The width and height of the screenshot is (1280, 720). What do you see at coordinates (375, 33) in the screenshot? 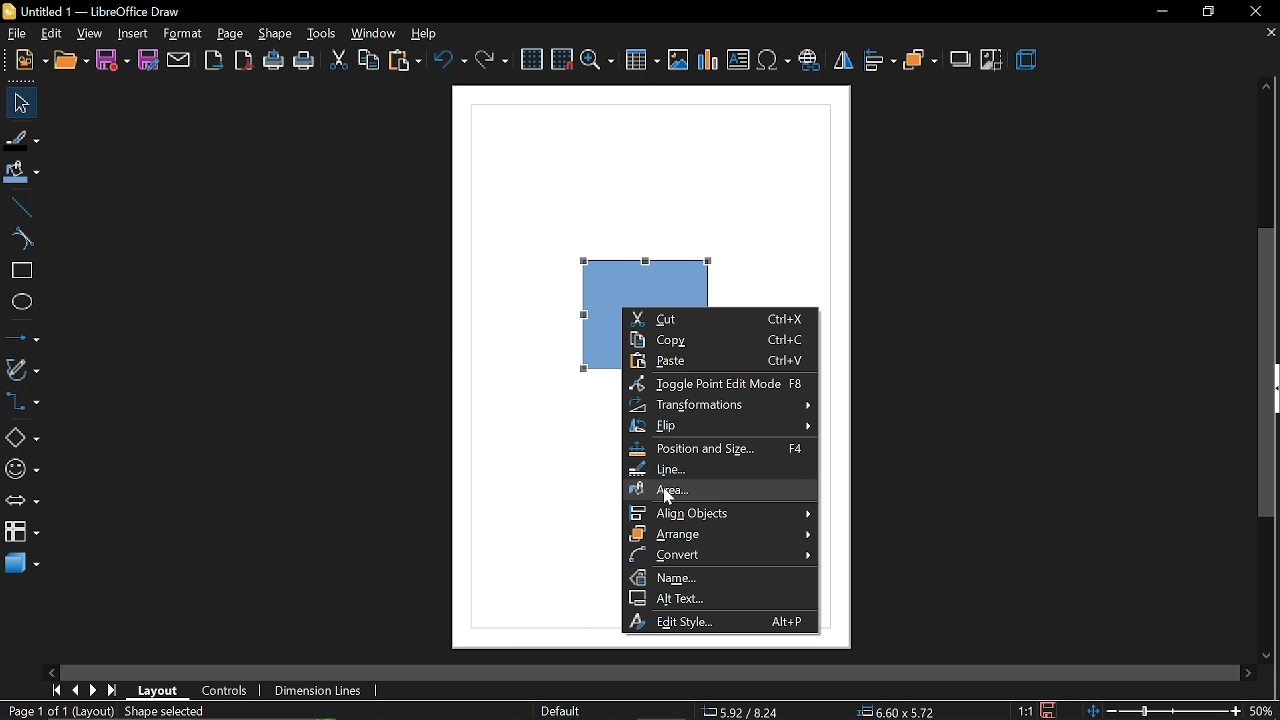
I see `window` at bounding box center [375, 33].